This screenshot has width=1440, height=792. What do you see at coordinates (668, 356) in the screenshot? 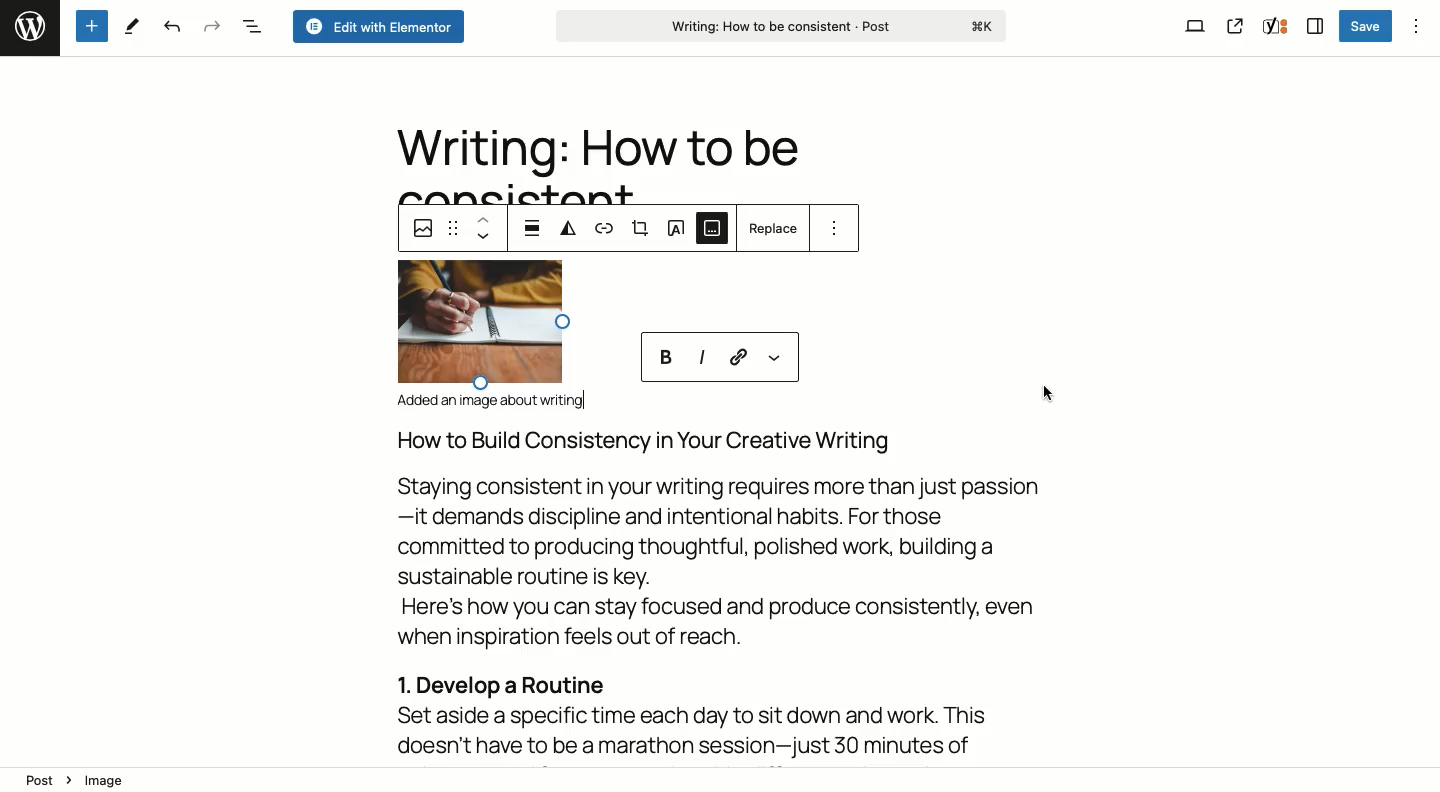
I see `Bold` at bounding box center [668, 356].